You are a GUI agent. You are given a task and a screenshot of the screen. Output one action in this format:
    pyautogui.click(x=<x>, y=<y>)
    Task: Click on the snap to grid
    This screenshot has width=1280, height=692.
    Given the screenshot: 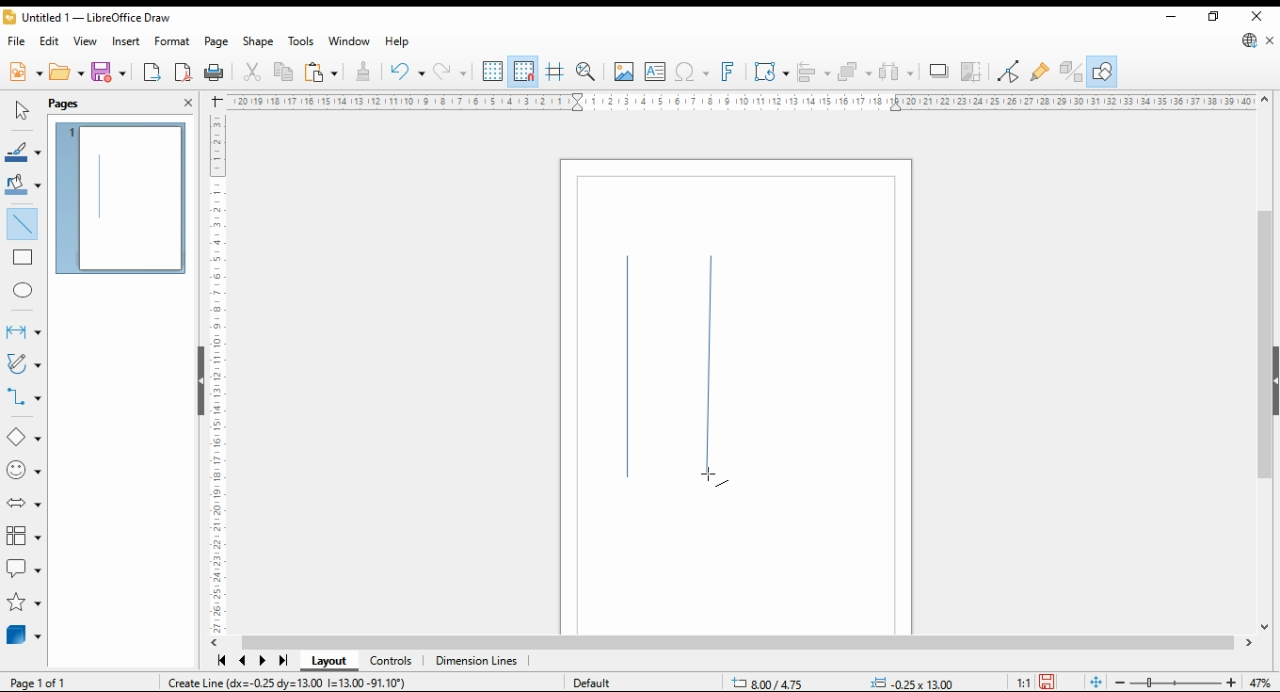 What is the action you would take?
    pyautogui.click(x=523, y=71)
    